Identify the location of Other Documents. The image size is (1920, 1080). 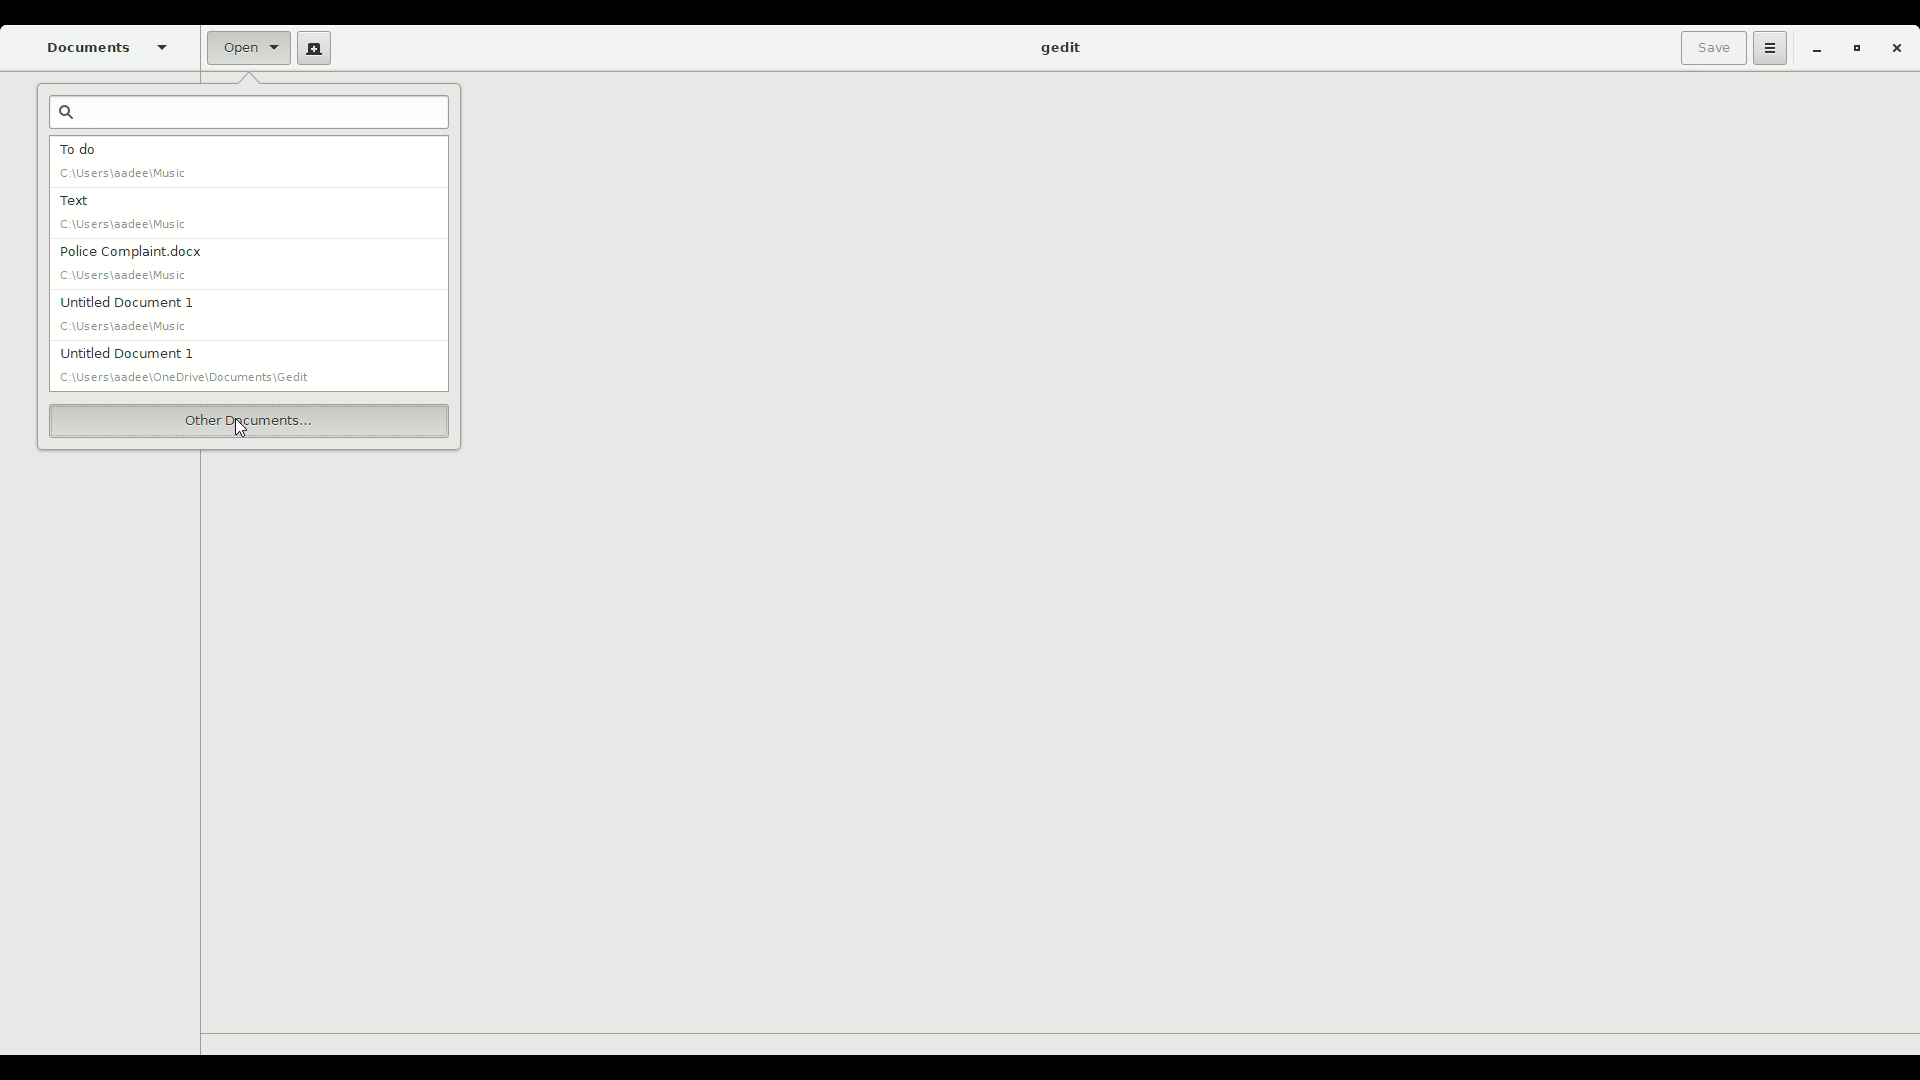
(248, 420).